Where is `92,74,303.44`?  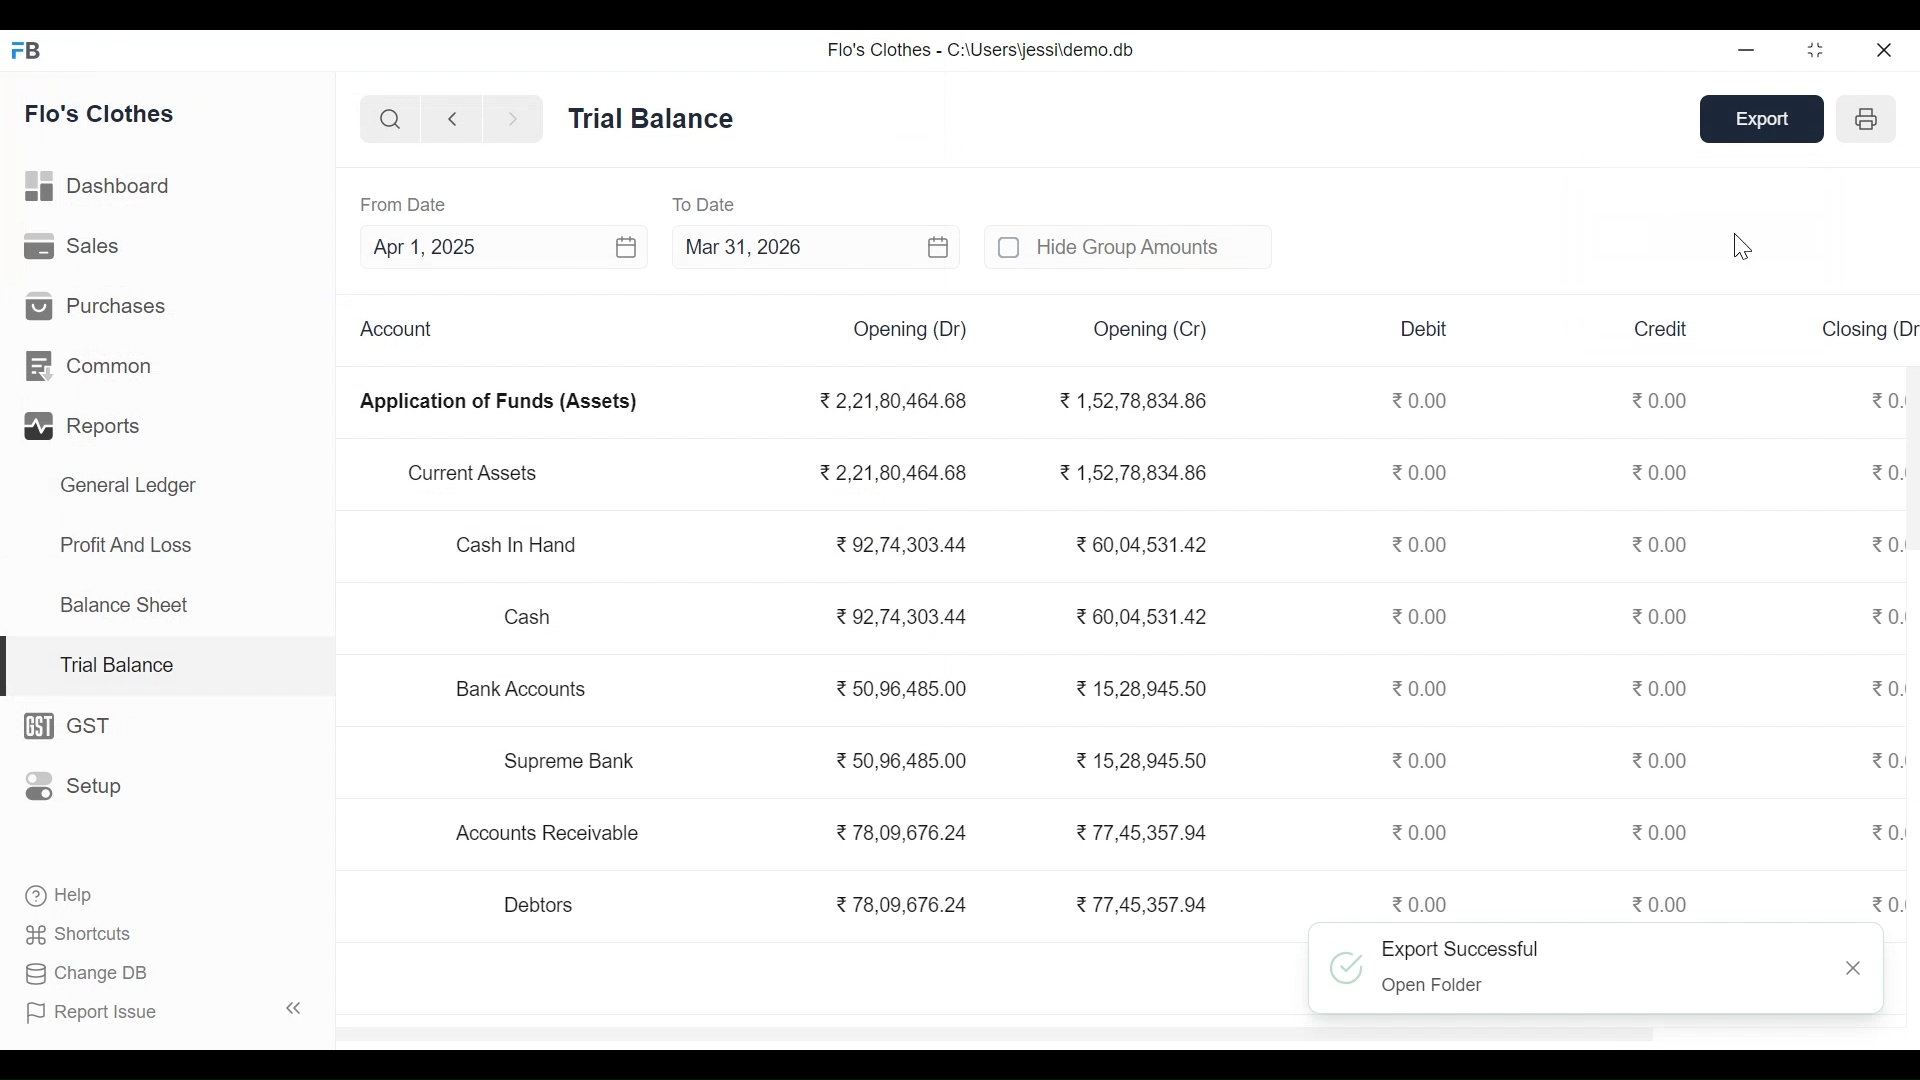 92,74,303.44 is located at coordinates (900, 544).